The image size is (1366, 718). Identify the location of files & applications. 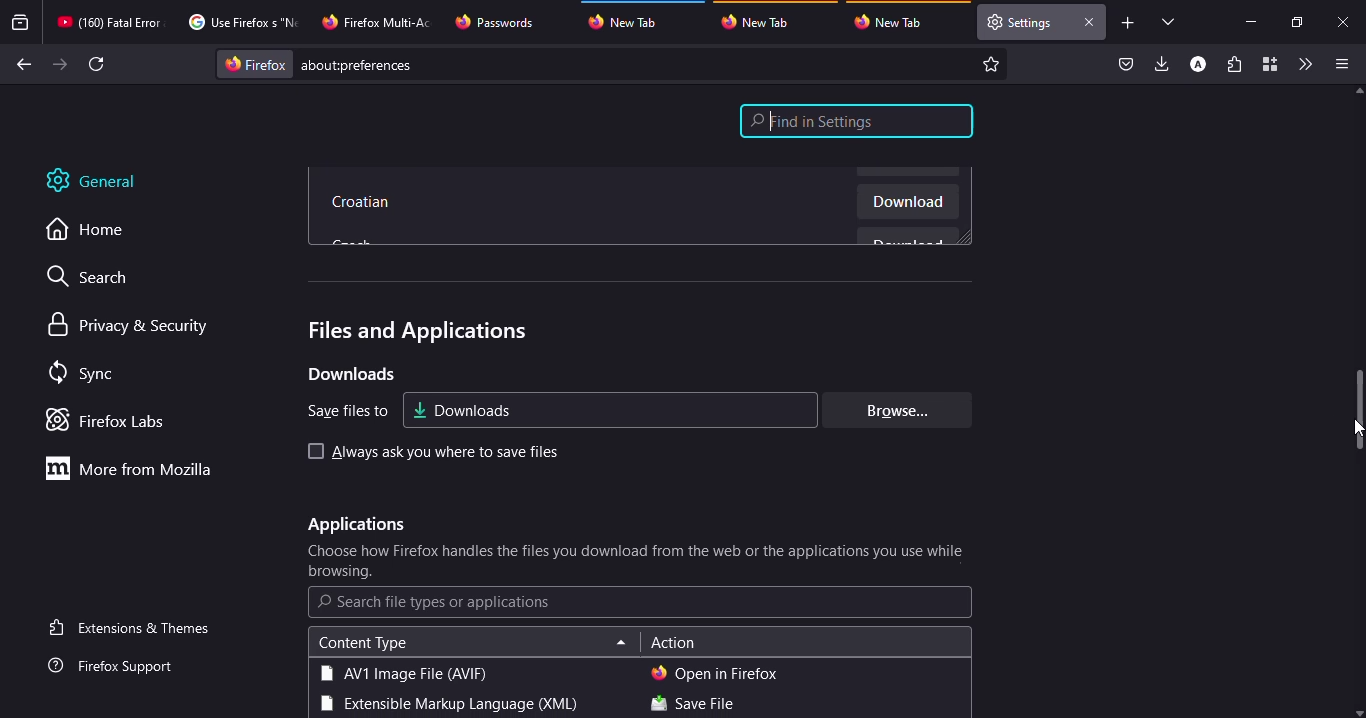
(414, 331).